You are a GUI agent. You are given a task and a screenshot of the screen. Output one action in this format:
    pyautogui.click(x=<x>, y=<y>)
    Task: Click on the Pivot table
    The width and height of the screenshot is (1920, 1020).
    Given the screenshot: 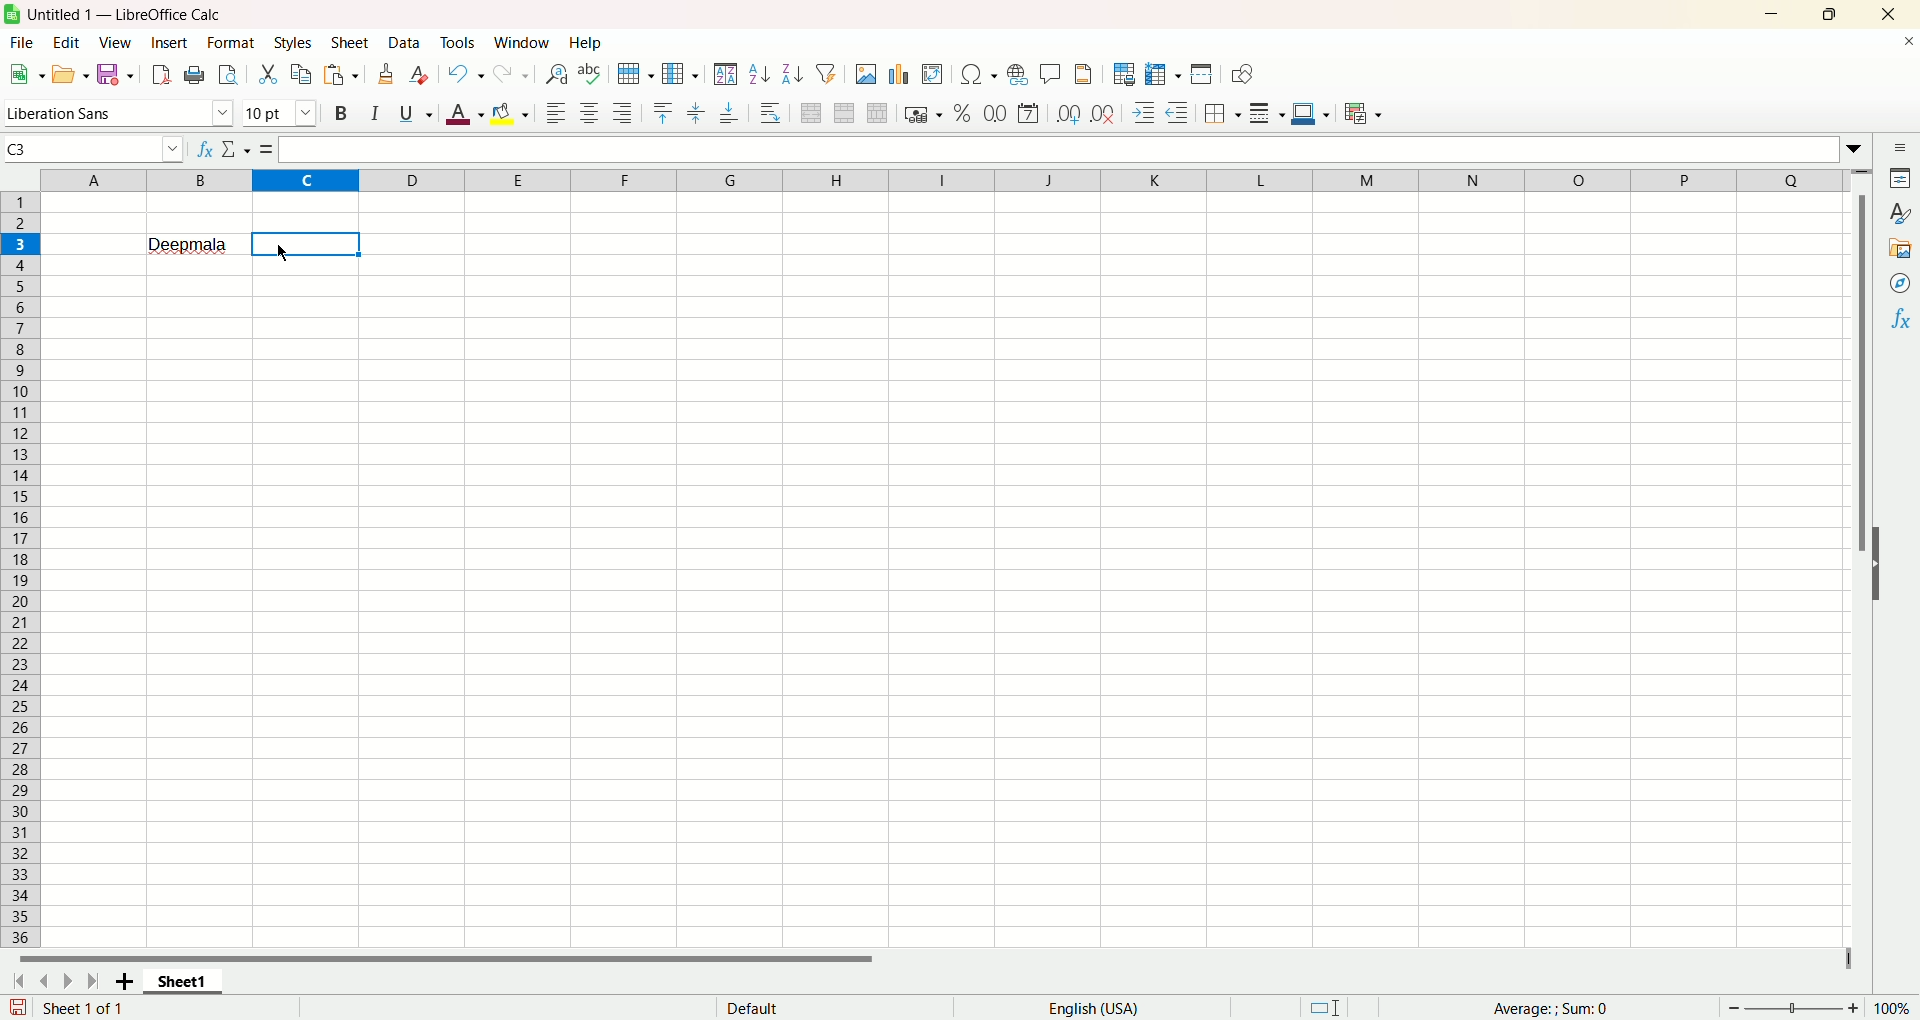 What is the action you would take?
    pyautogui.click(x=933, y=75)
    